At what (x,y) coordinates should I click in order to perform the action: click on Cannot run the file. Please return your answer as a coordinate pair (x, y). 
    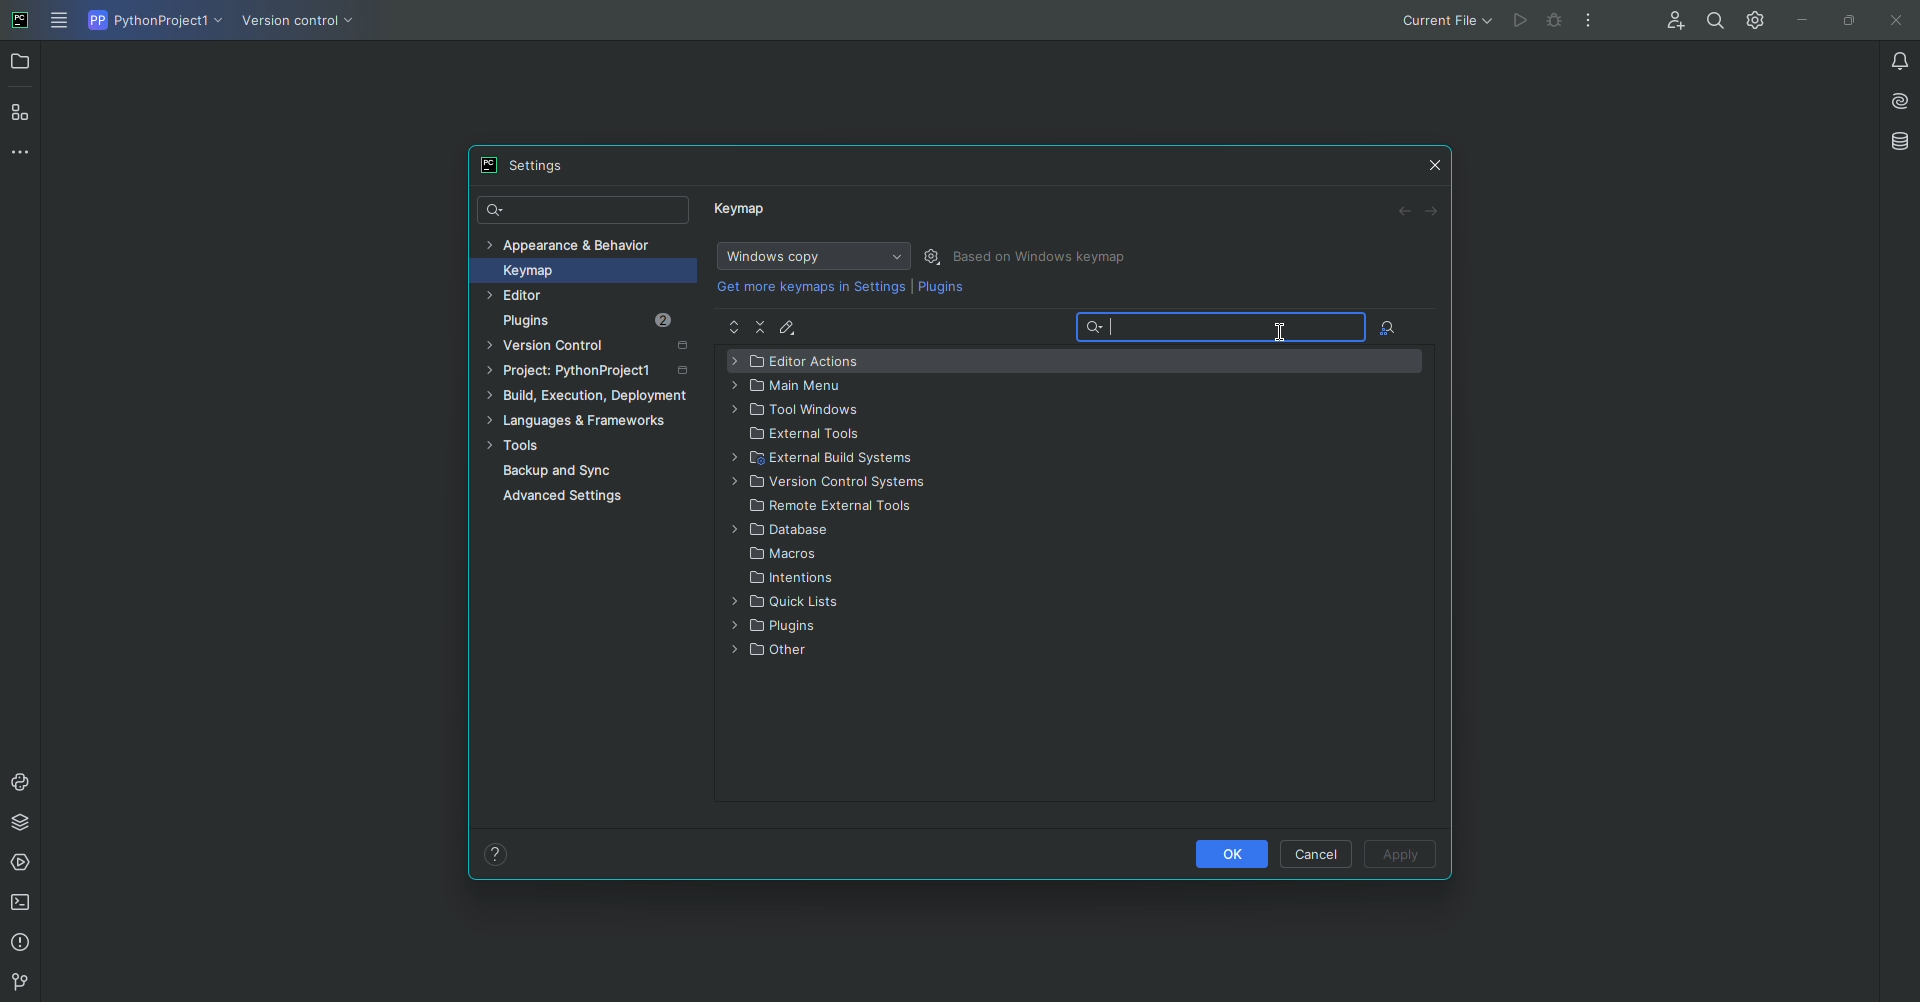
    Looking at the image, I should click on (1523, 21).